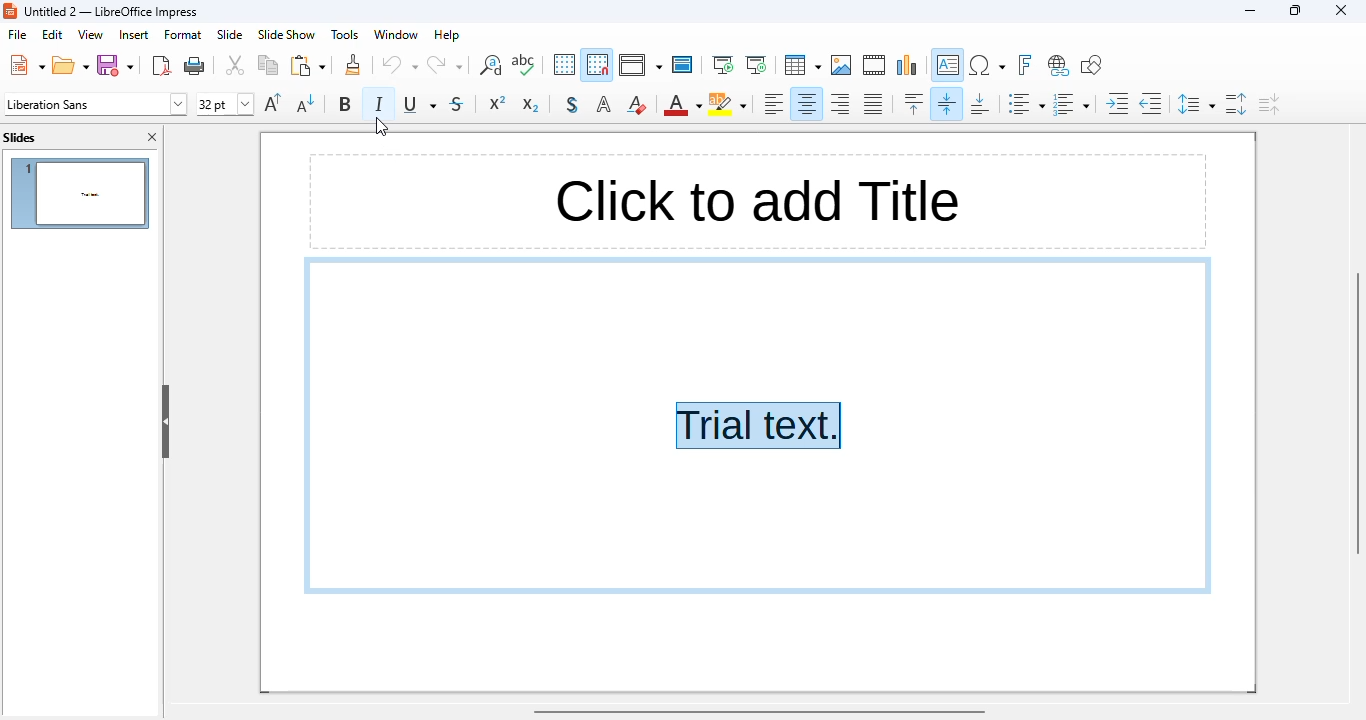  Describe the element at coordinates (447, 35) in the screenshot. I see `help` at that location.